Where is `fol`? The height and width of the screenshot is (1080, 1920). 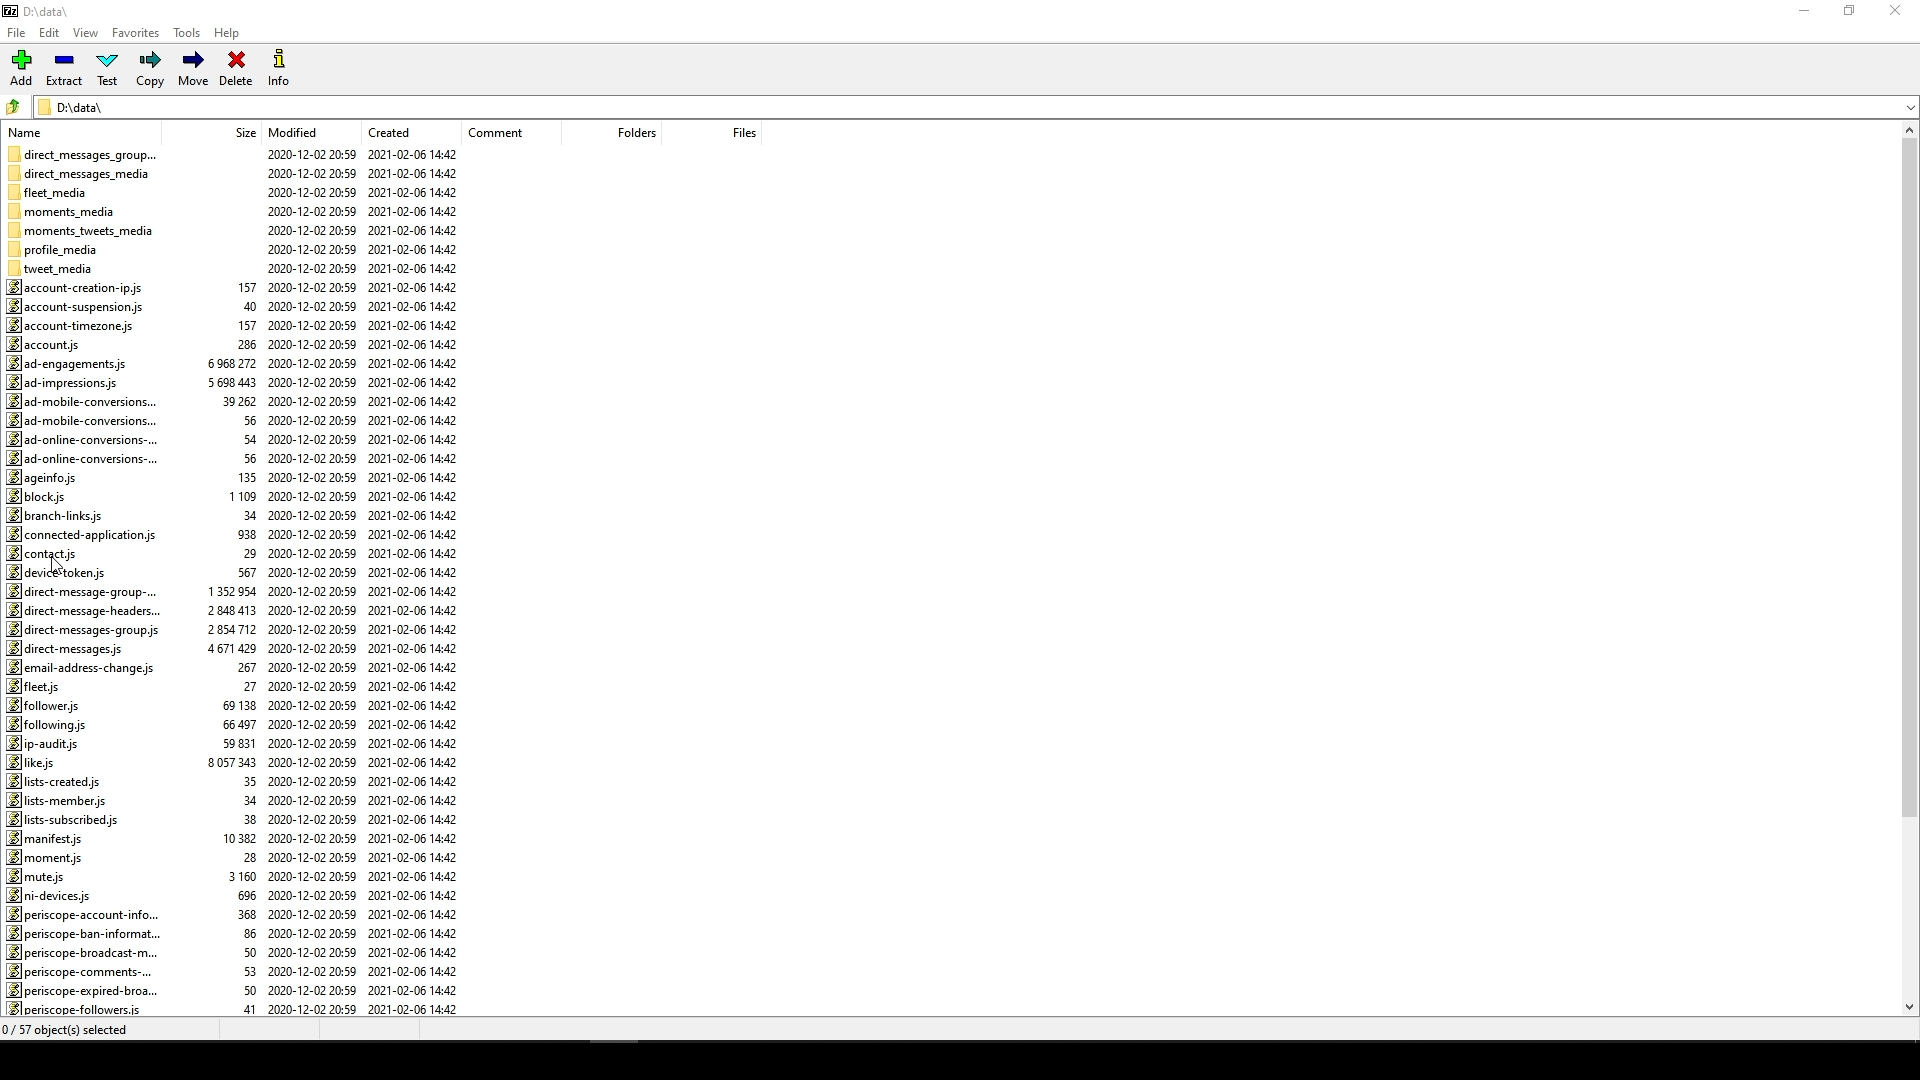
fol is located at coordinates (47, 724).